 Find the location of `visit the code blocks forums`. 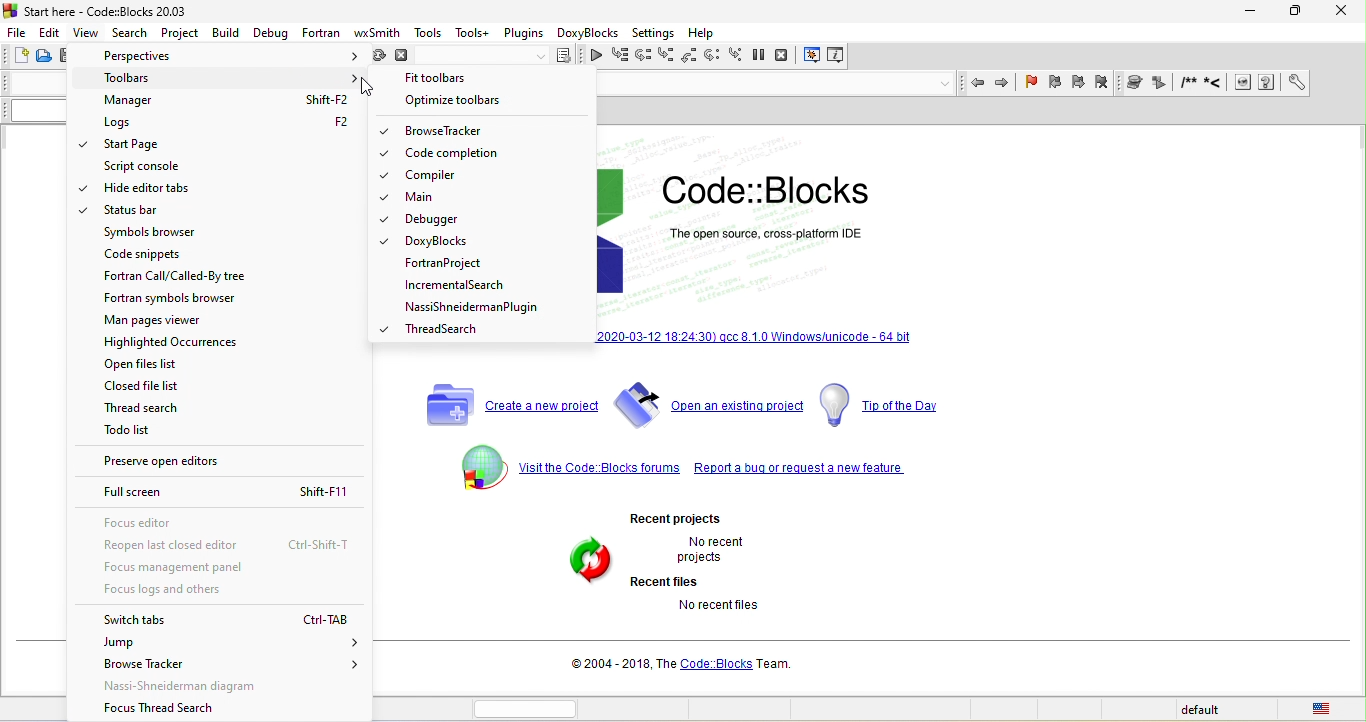

visit the code blocks forums is located at coordinates (563, 465).